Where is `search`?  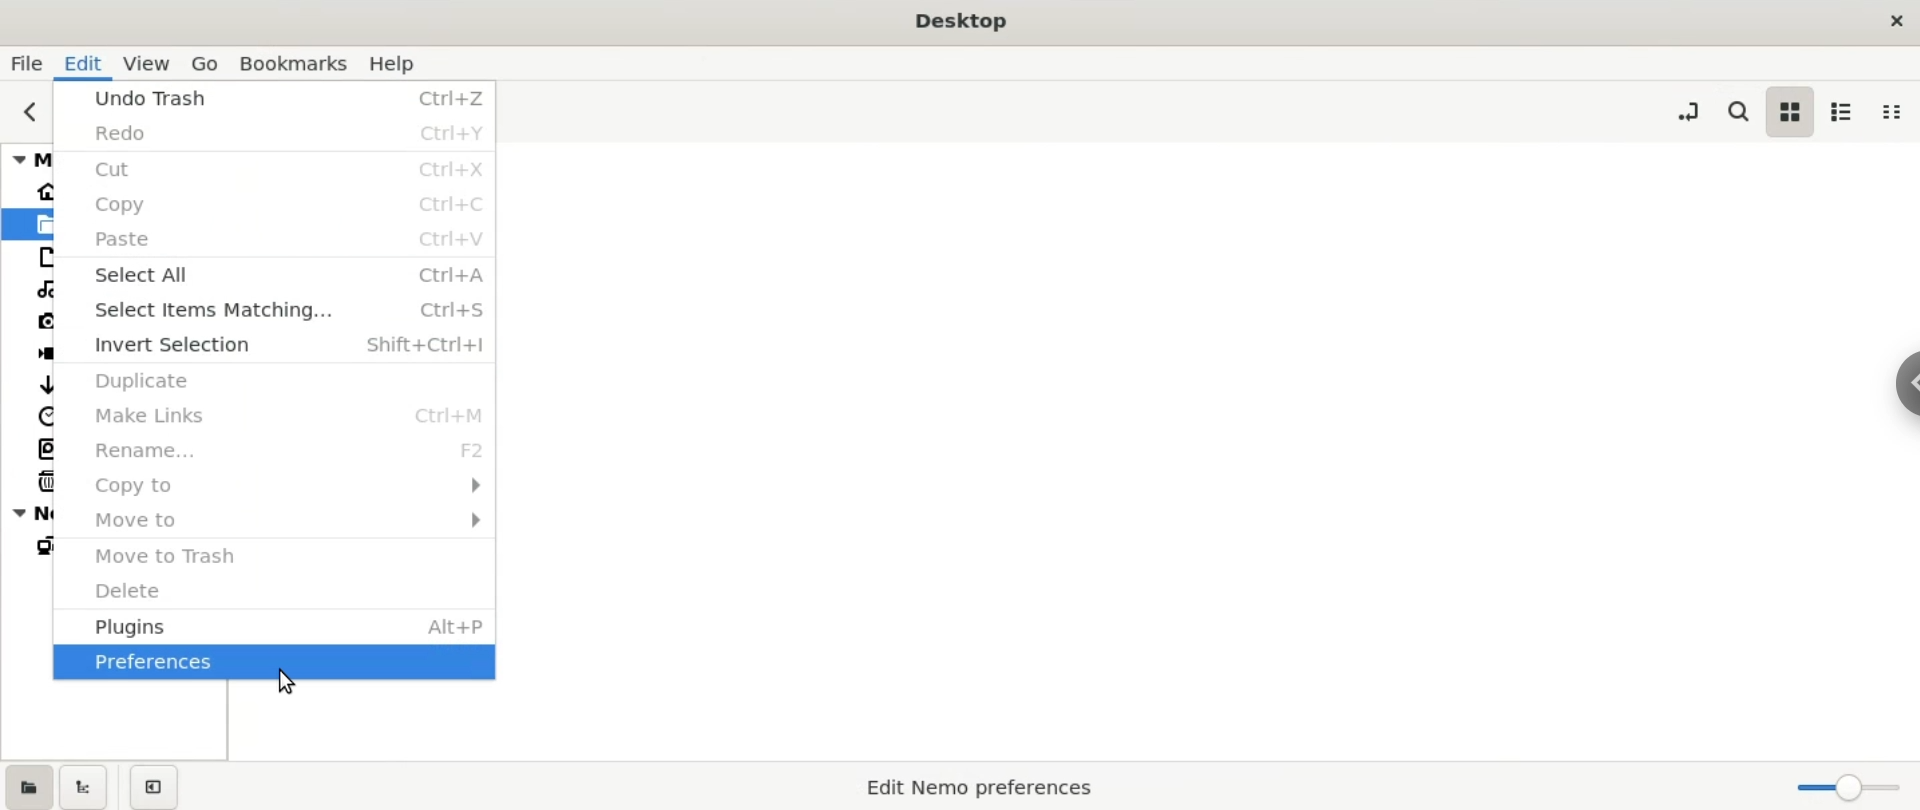 search is located at coordinates (1738, 112).